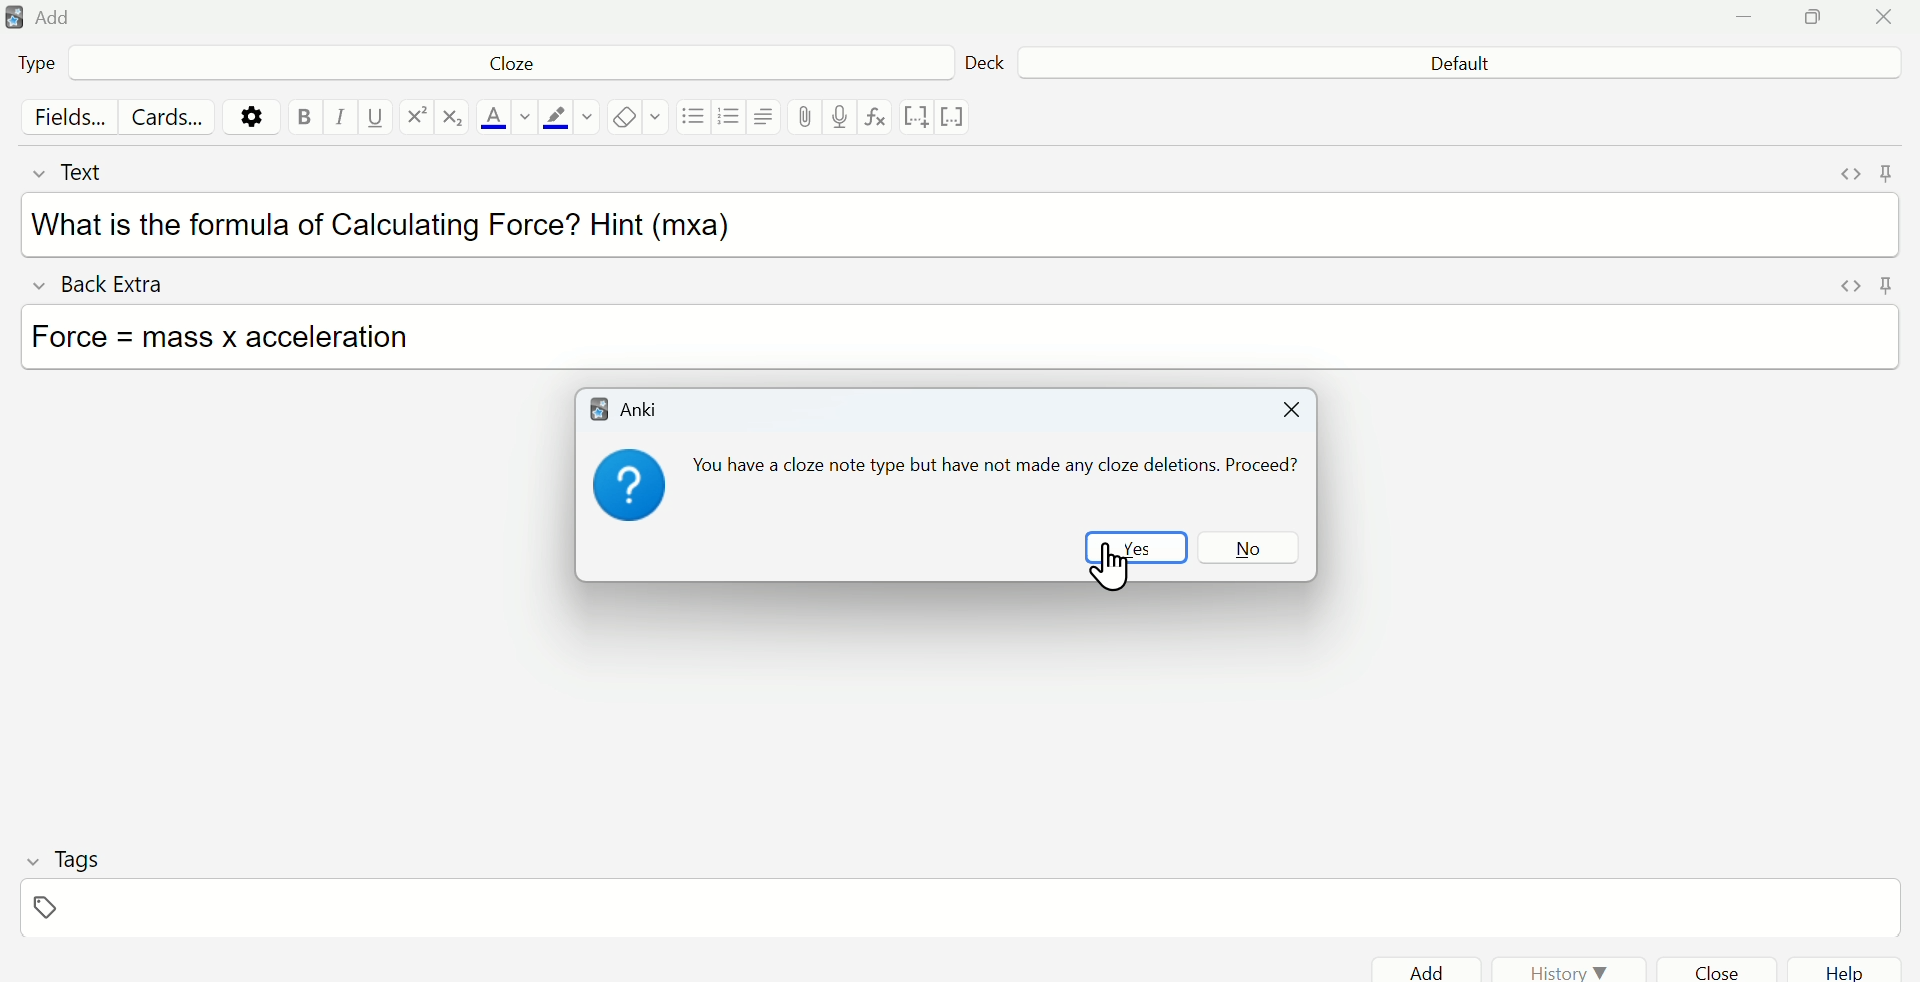  I want to click on question mark icon, so click(627, 484).